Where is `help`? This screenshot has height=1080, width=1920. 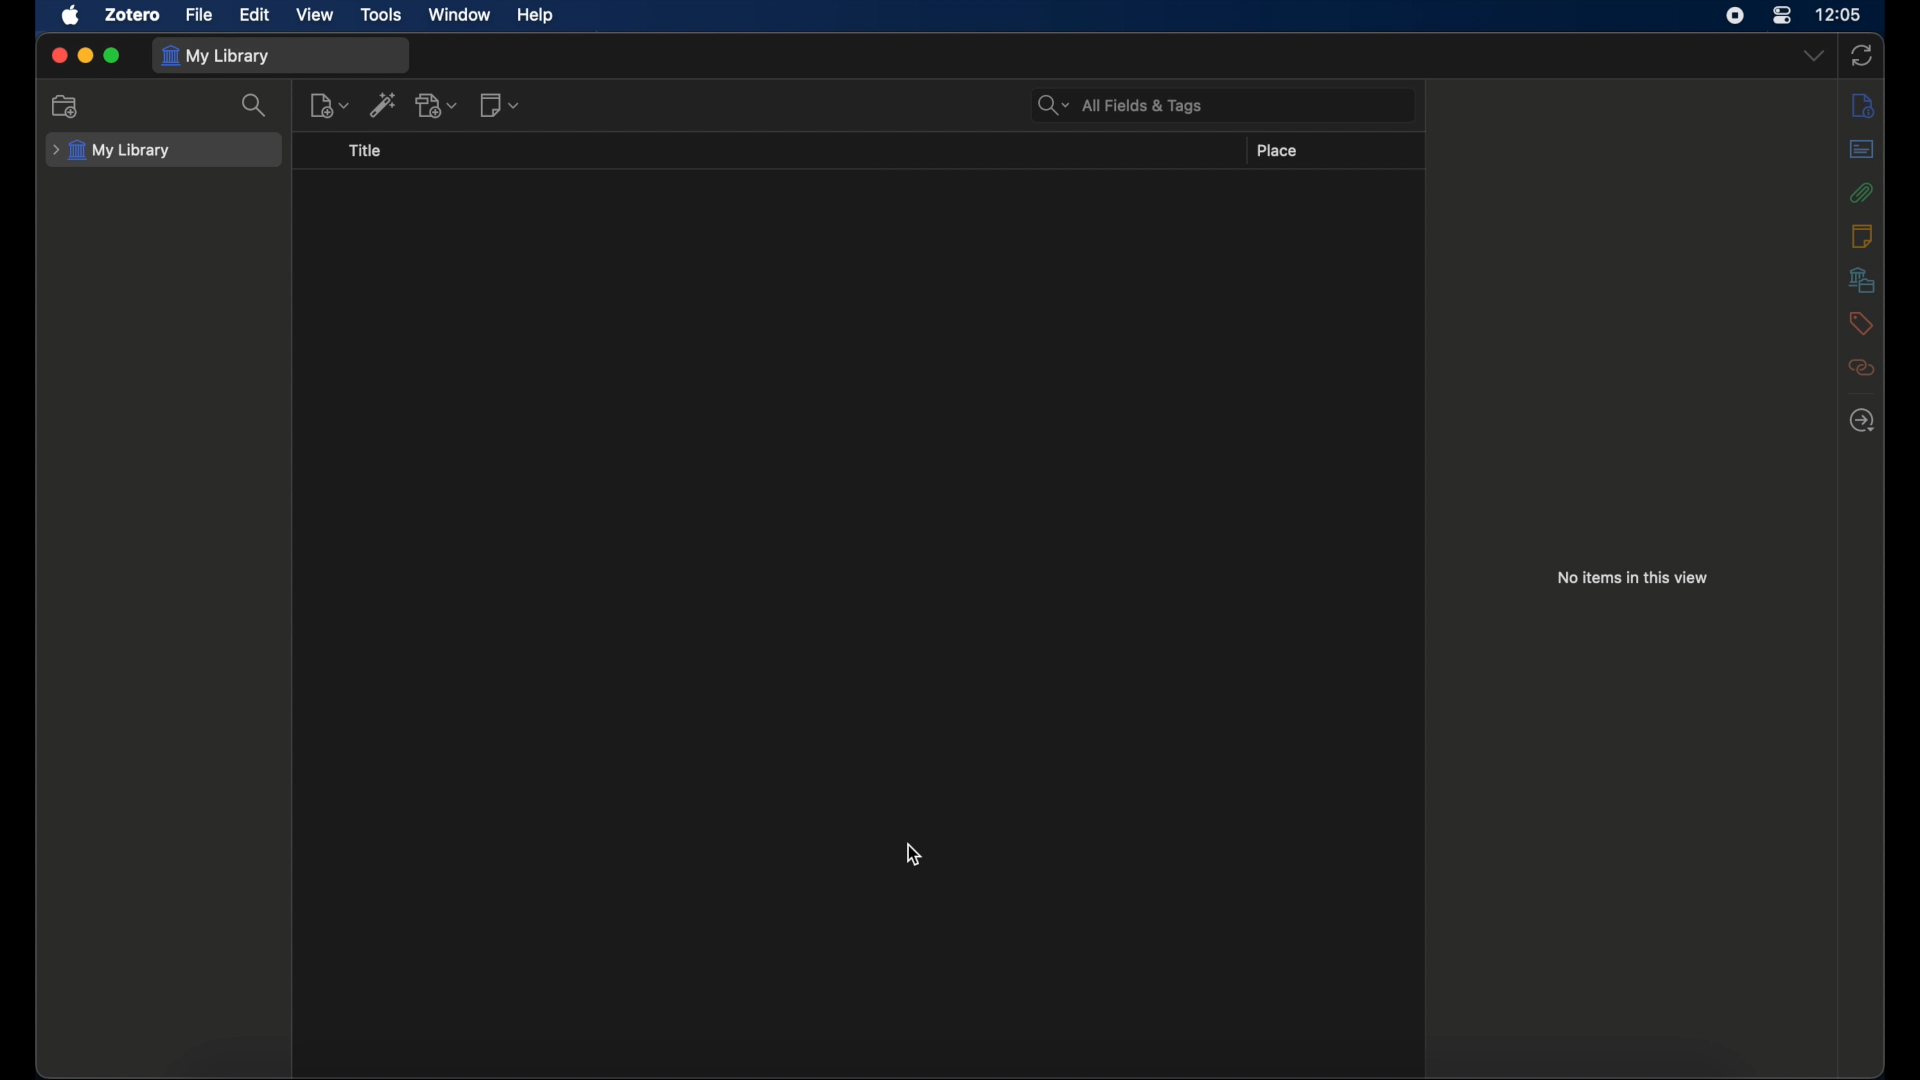
help is located at coordinates (536, 16).